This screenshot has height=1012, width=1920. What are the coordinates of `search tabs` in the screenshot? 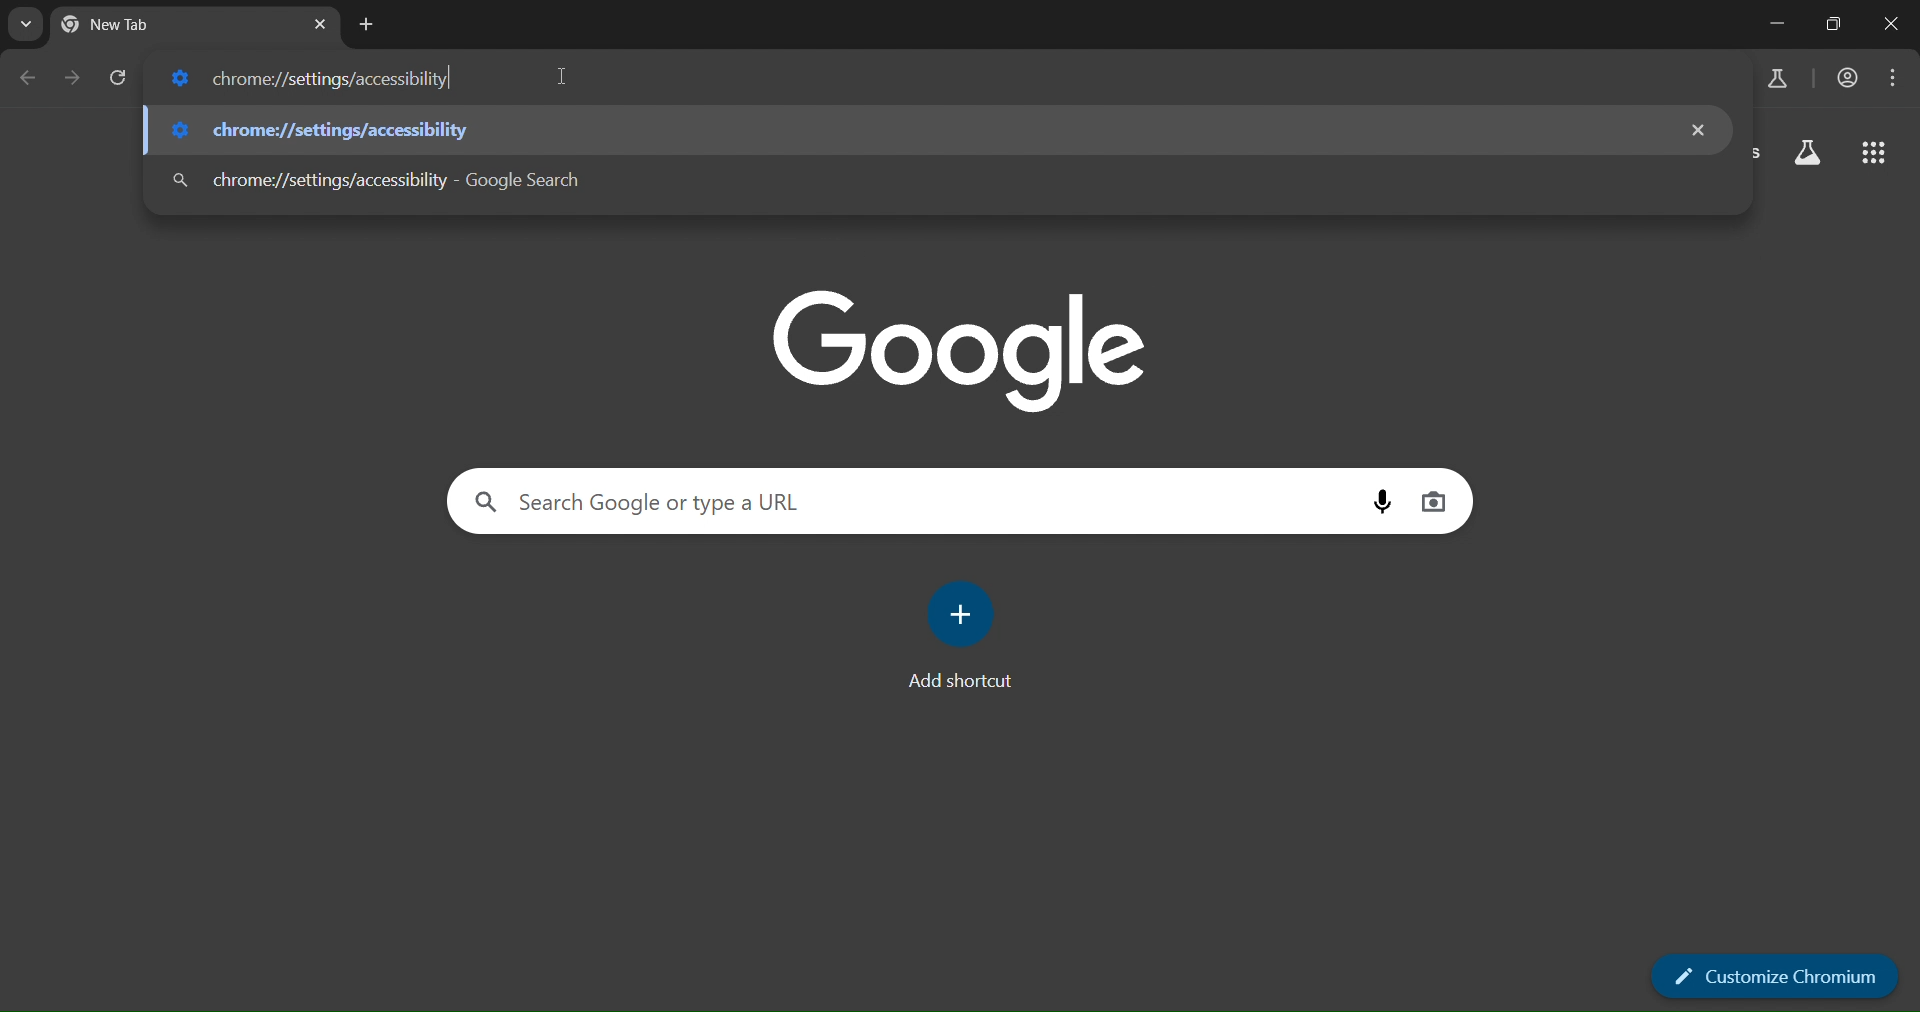 It's located at (26, 23).